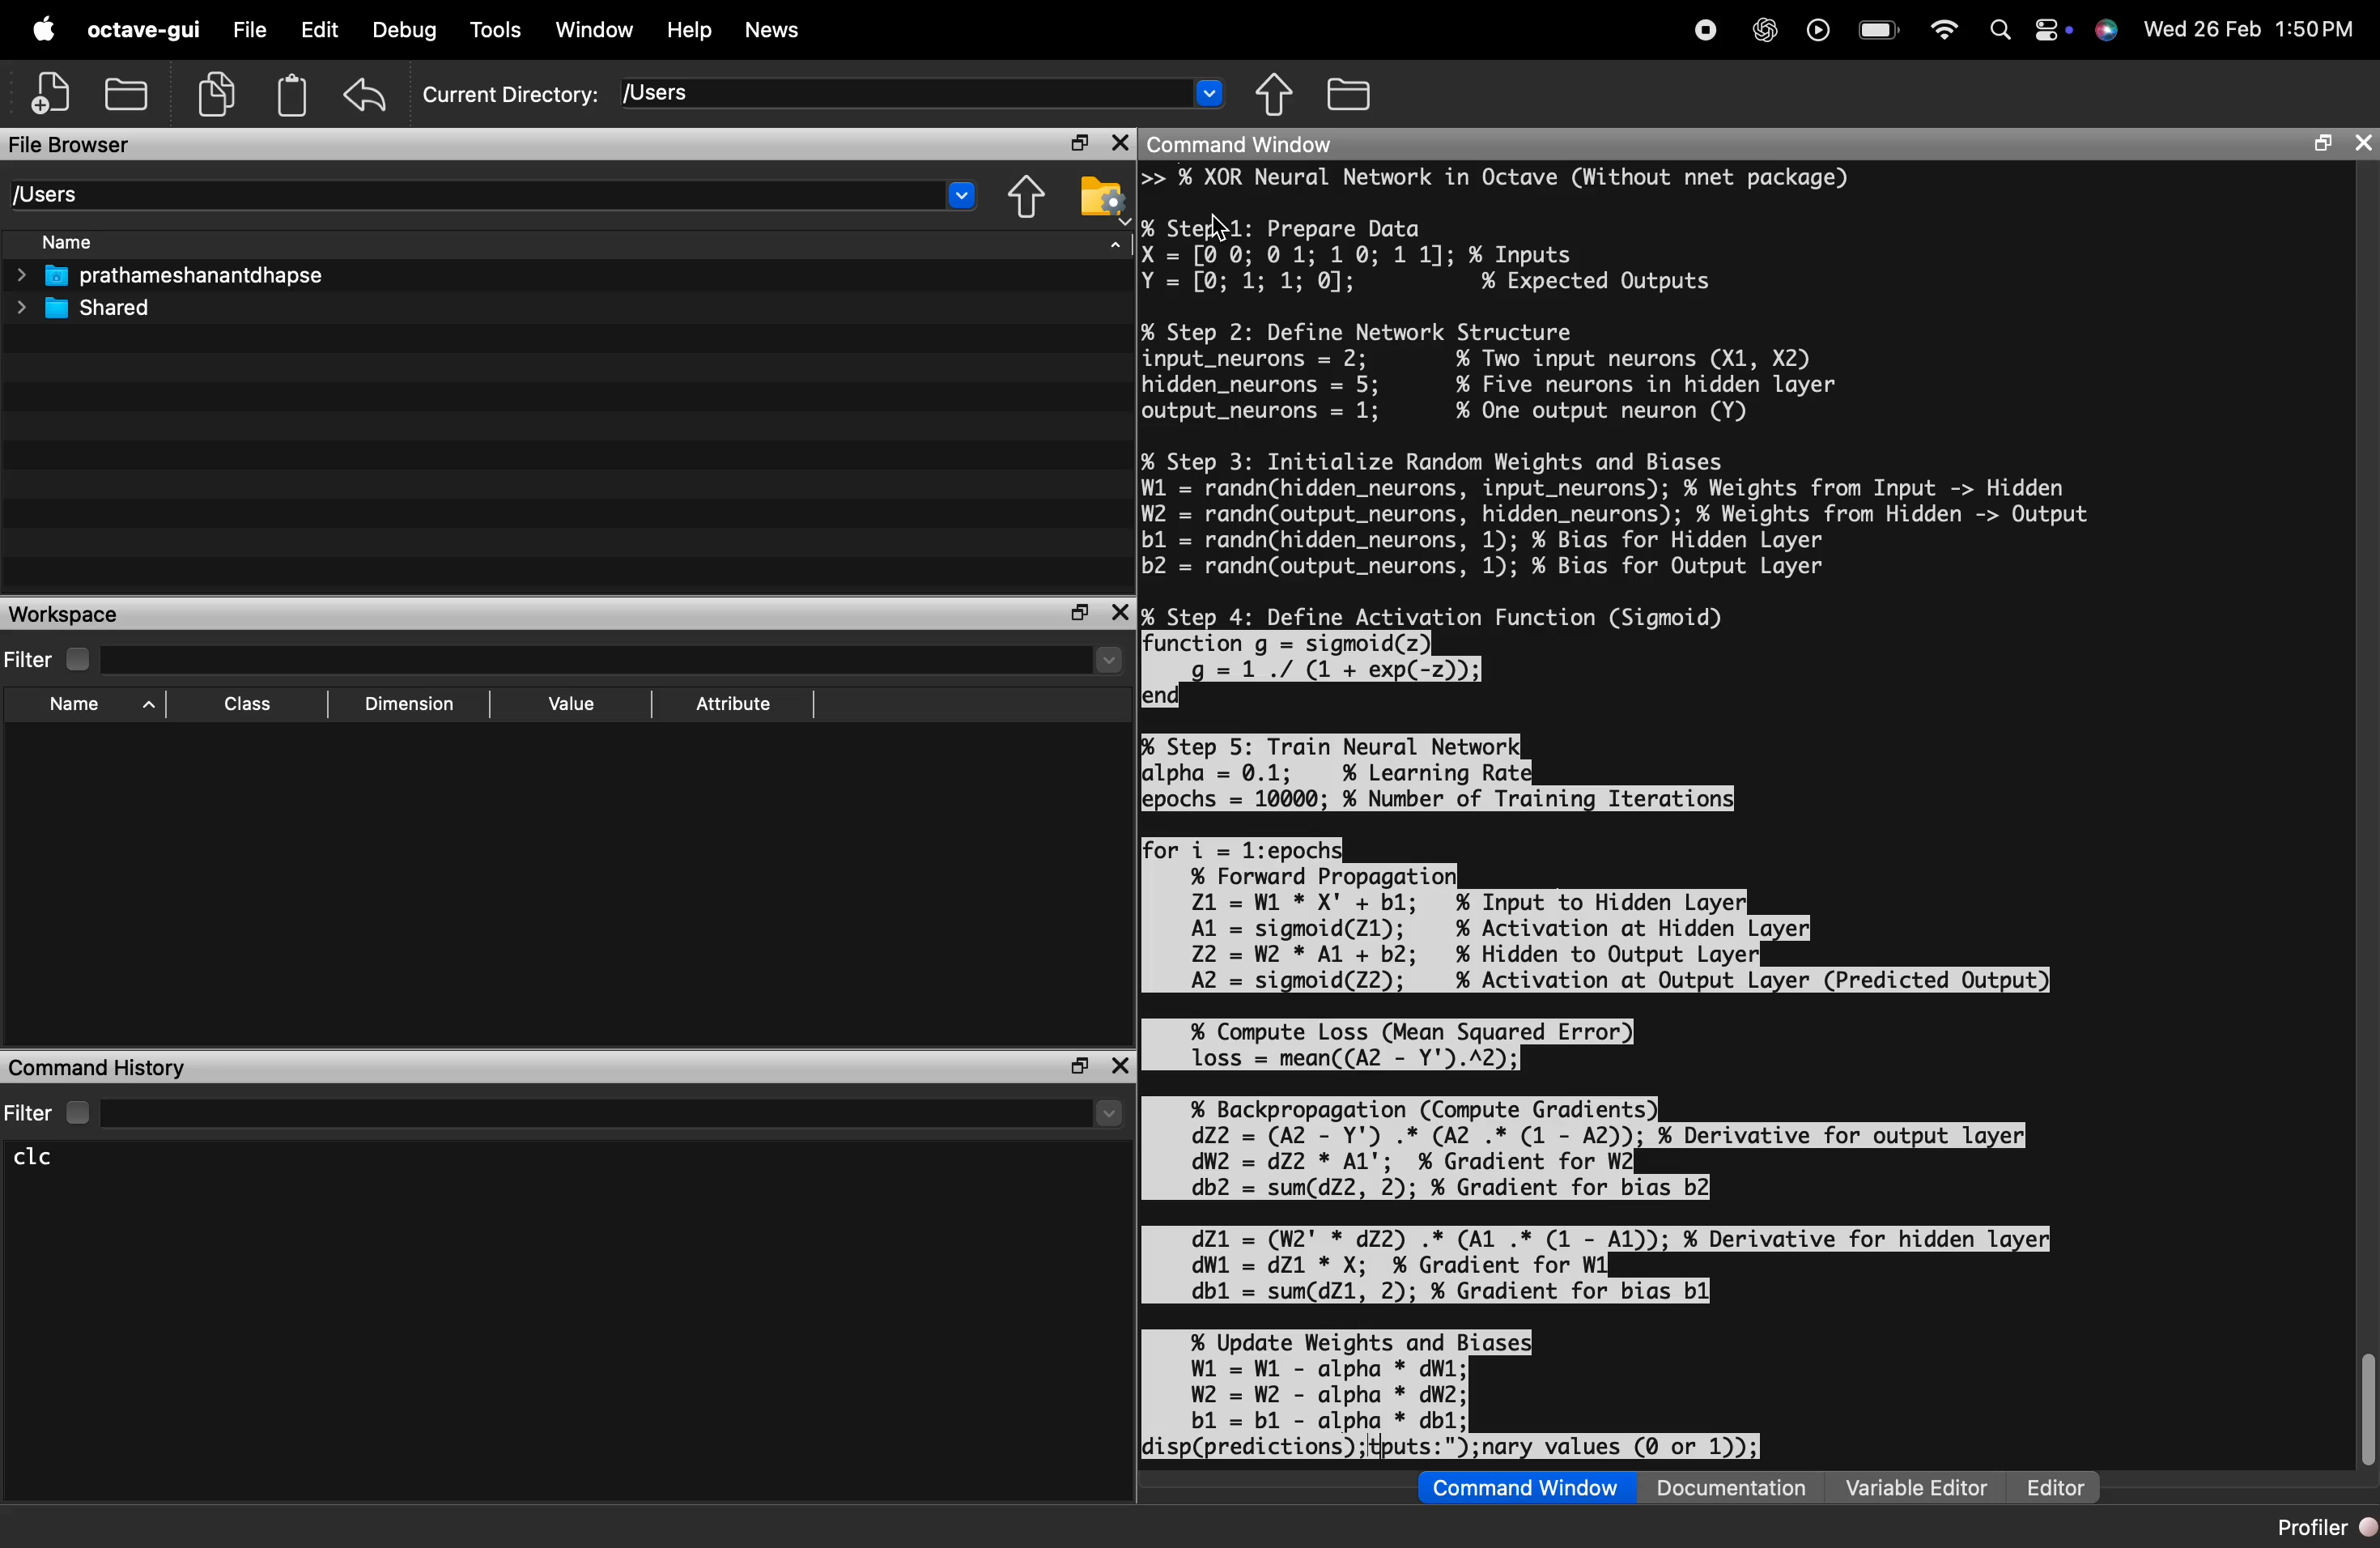 This screenshot has width=2380, height=1548. What do you see at coordinates (1353, 93) in the screenshot?
I see `Browse directories` at bounding box center [1353, 93].